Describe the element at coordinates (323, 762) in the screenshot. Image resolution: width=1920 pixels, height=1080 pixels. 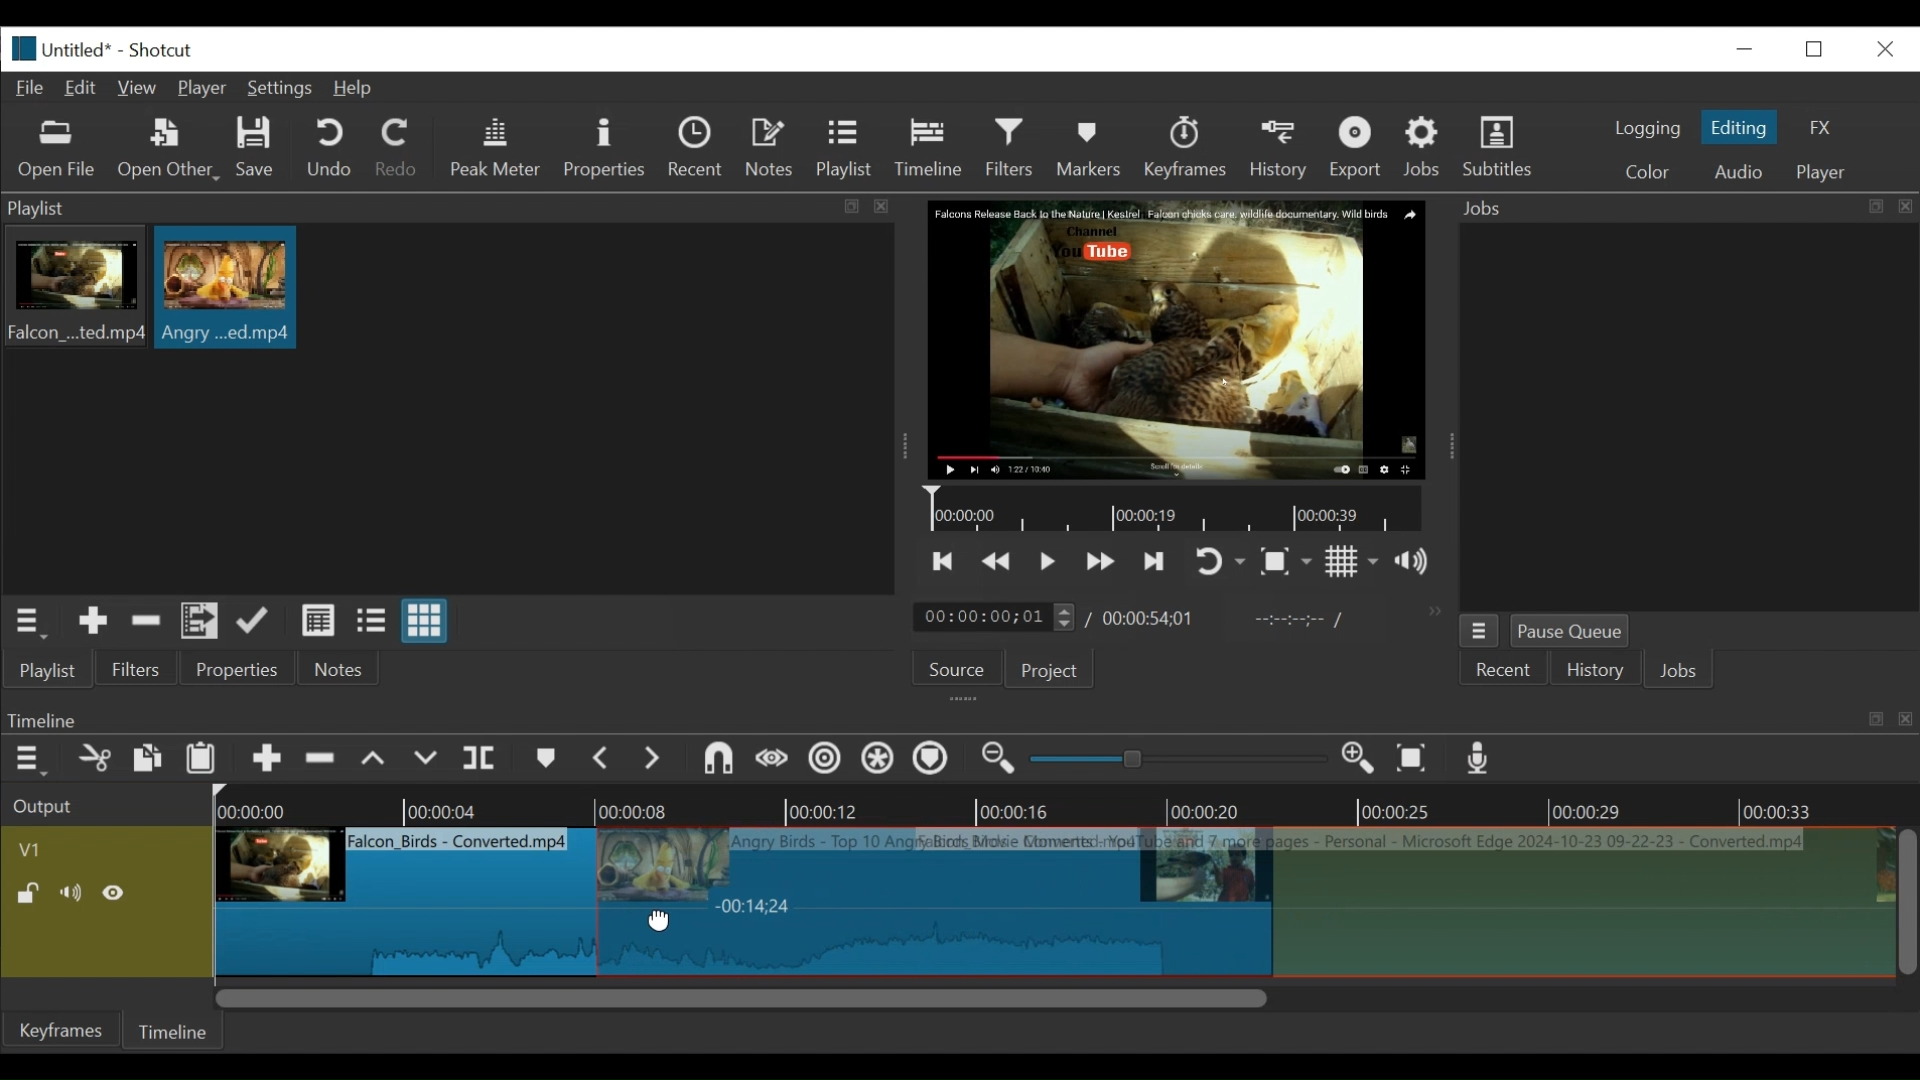
I see `Remove cut` at that location.